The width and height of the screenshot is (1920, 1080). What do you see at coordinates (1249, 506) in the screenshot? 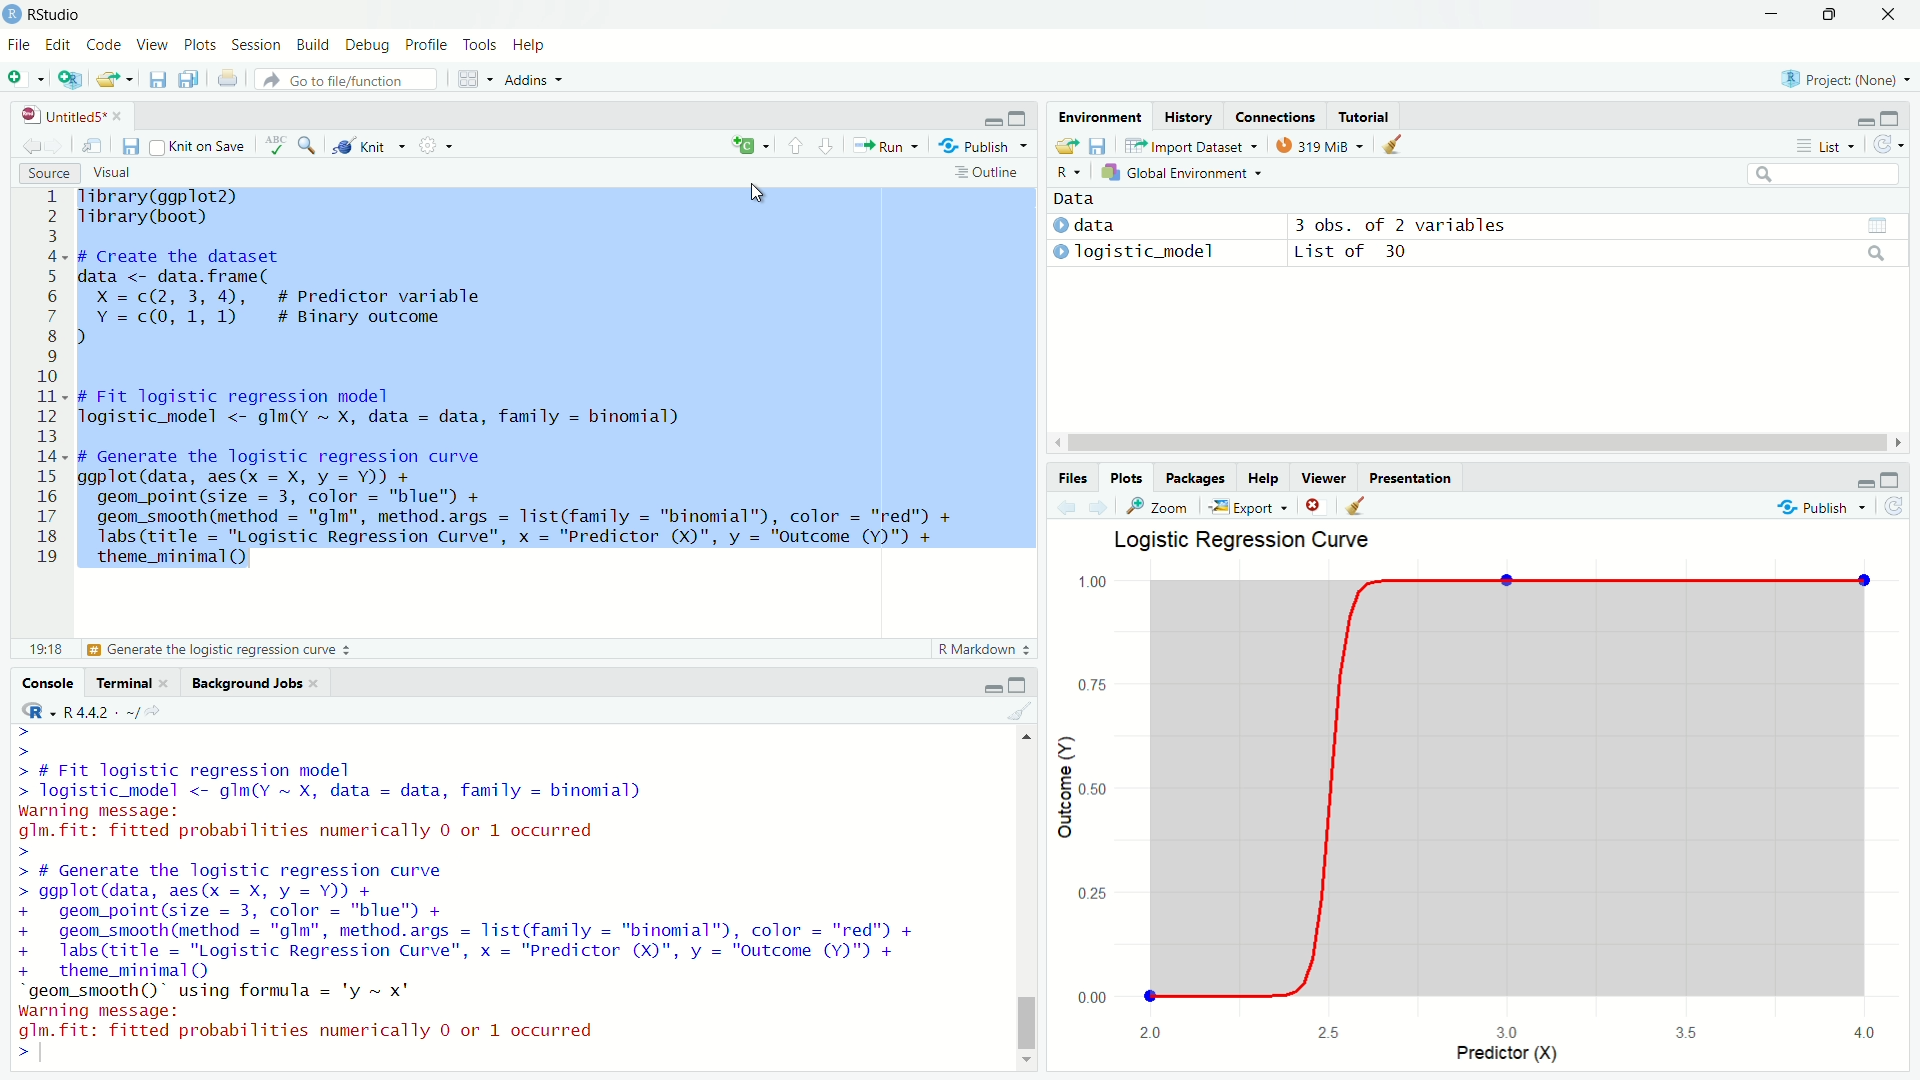
I see `Export` at bounding box center [1249, 506].